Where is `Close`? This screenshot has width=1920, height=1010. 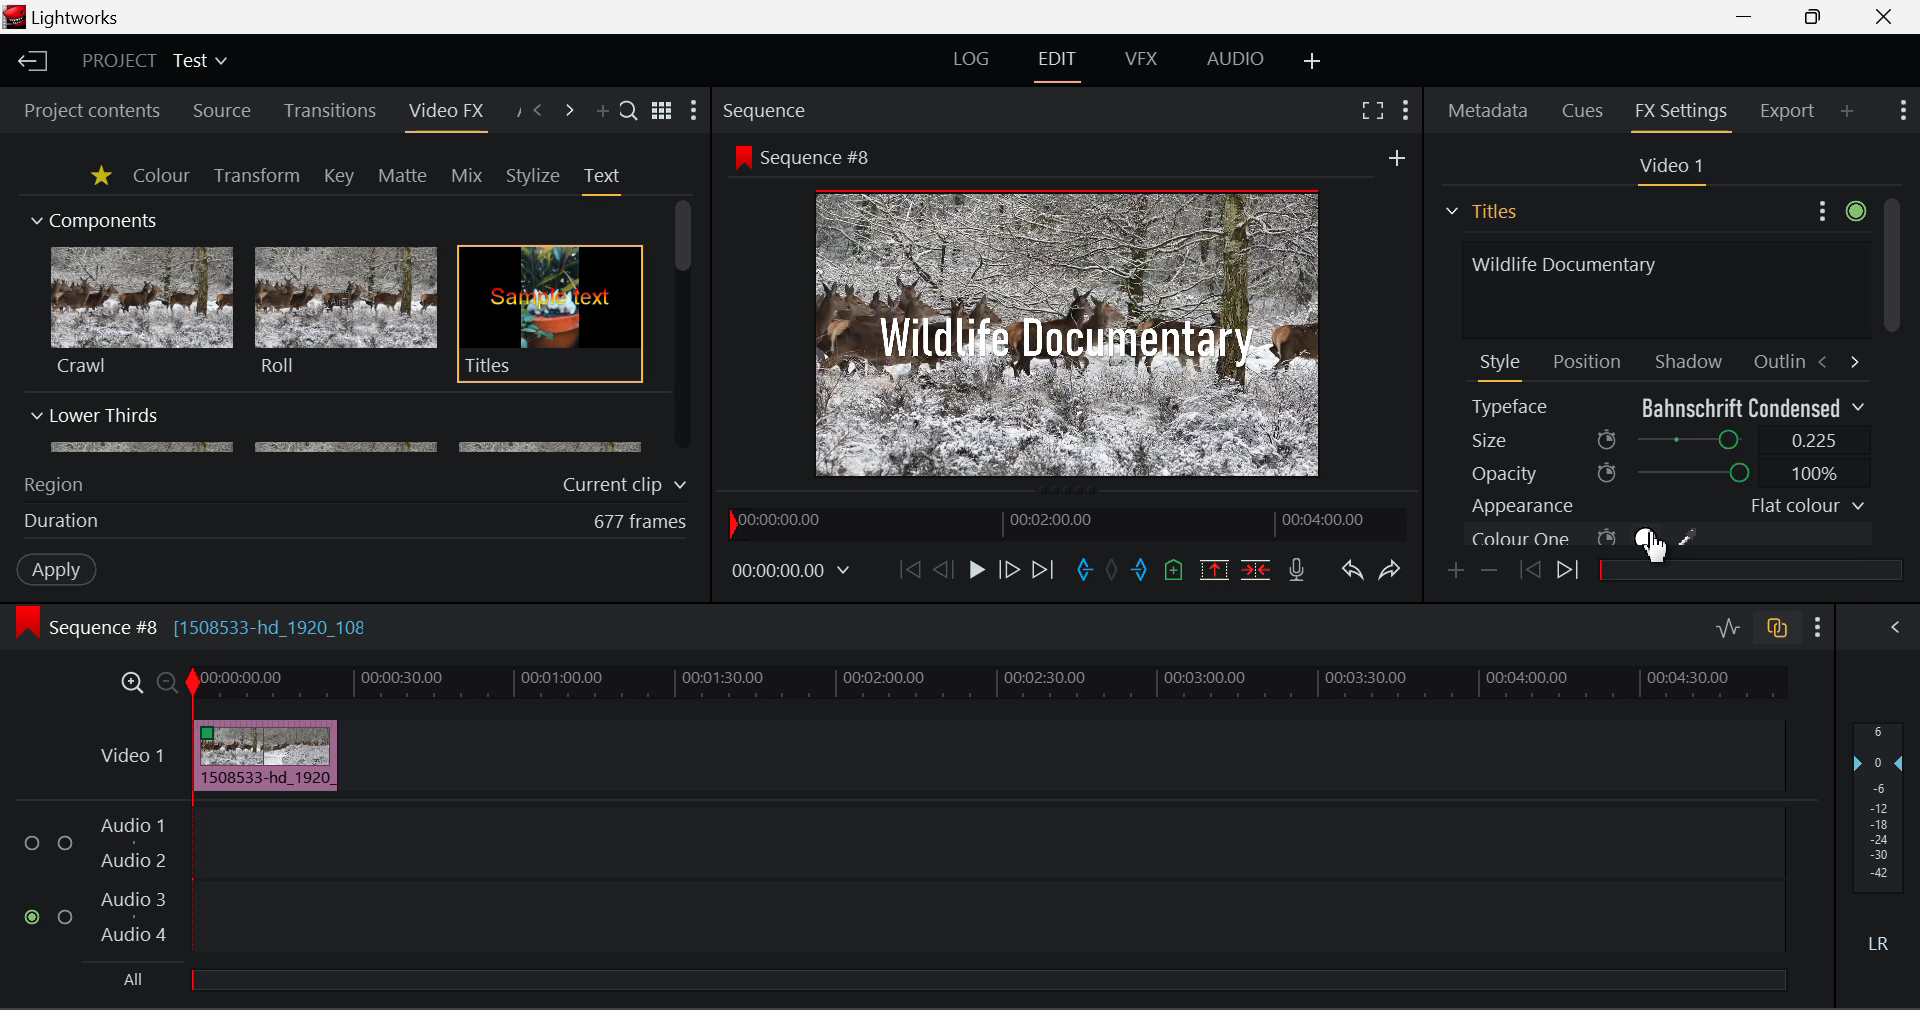
Close is located at coordinates (1885, 15).